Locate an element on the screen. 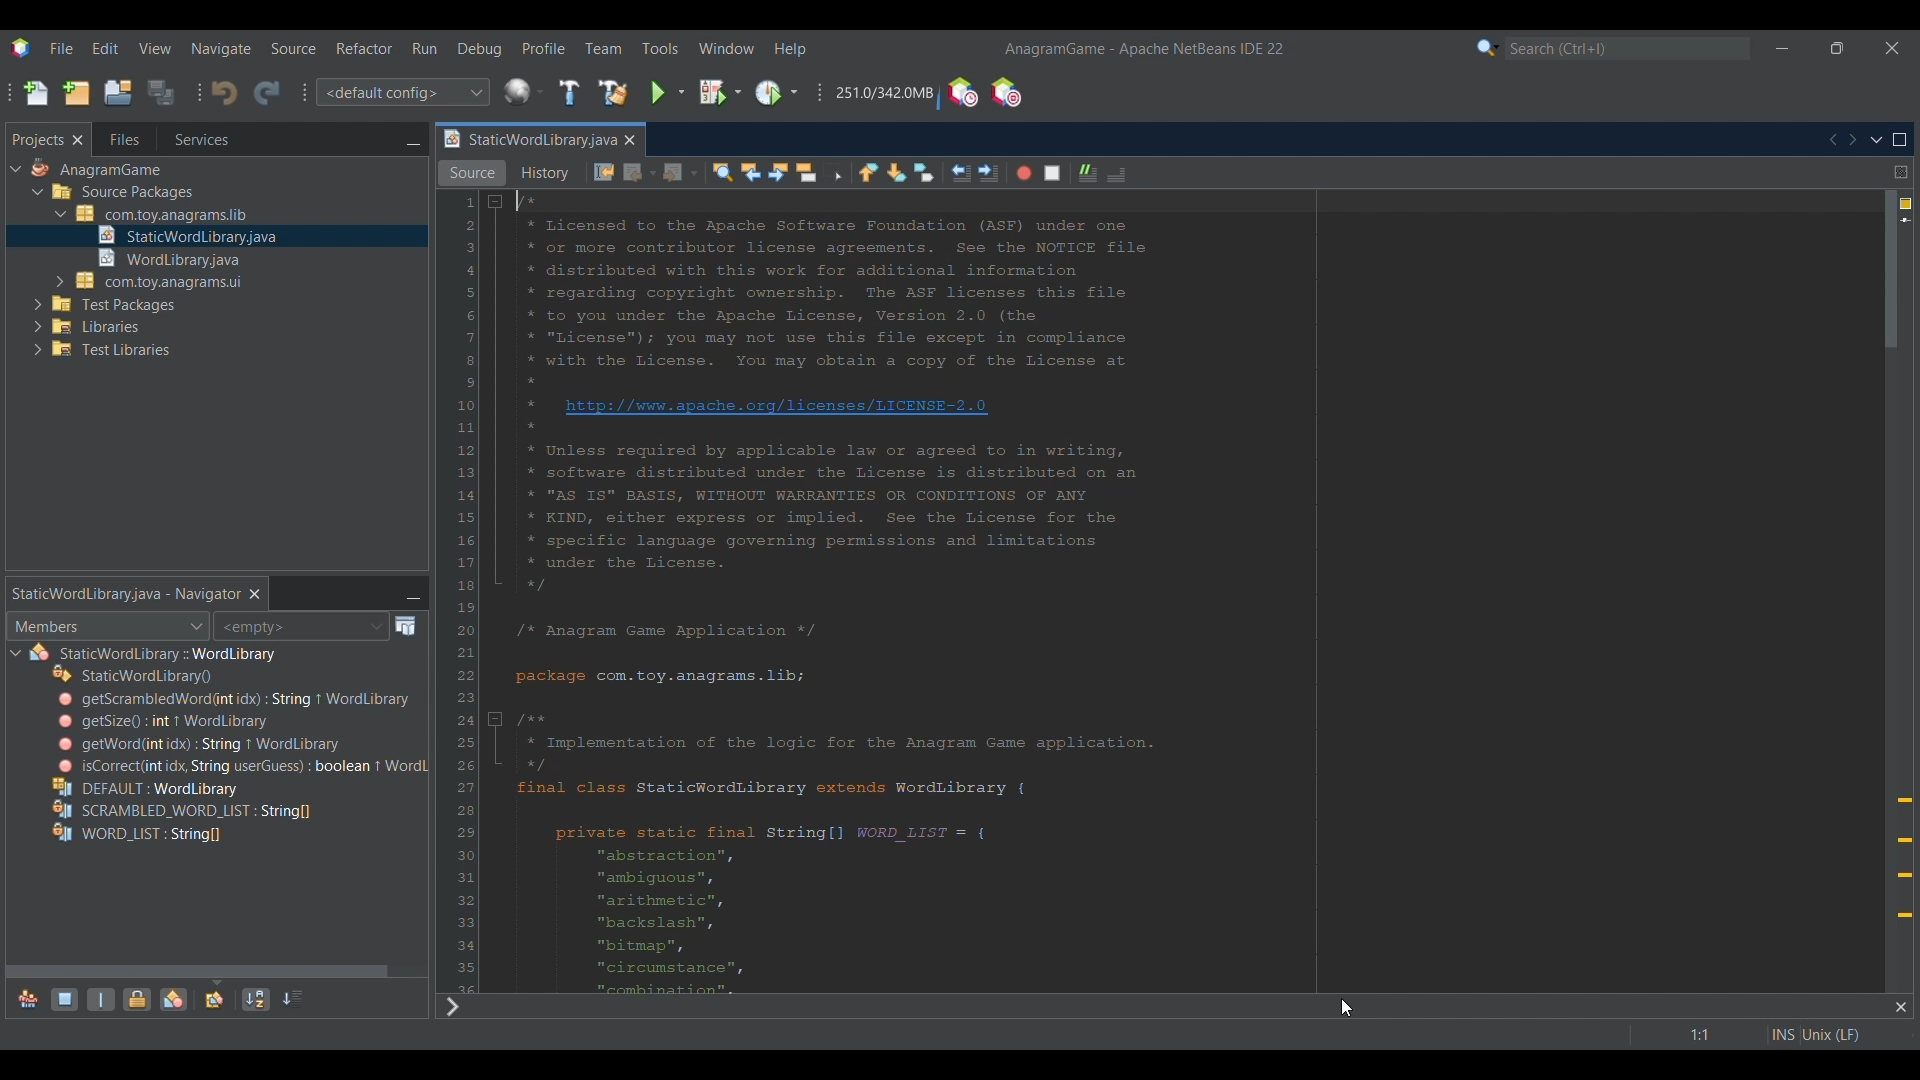 The width and height of the screenshot is (1920, 1080). History vie is located at coordinates (546, 173).